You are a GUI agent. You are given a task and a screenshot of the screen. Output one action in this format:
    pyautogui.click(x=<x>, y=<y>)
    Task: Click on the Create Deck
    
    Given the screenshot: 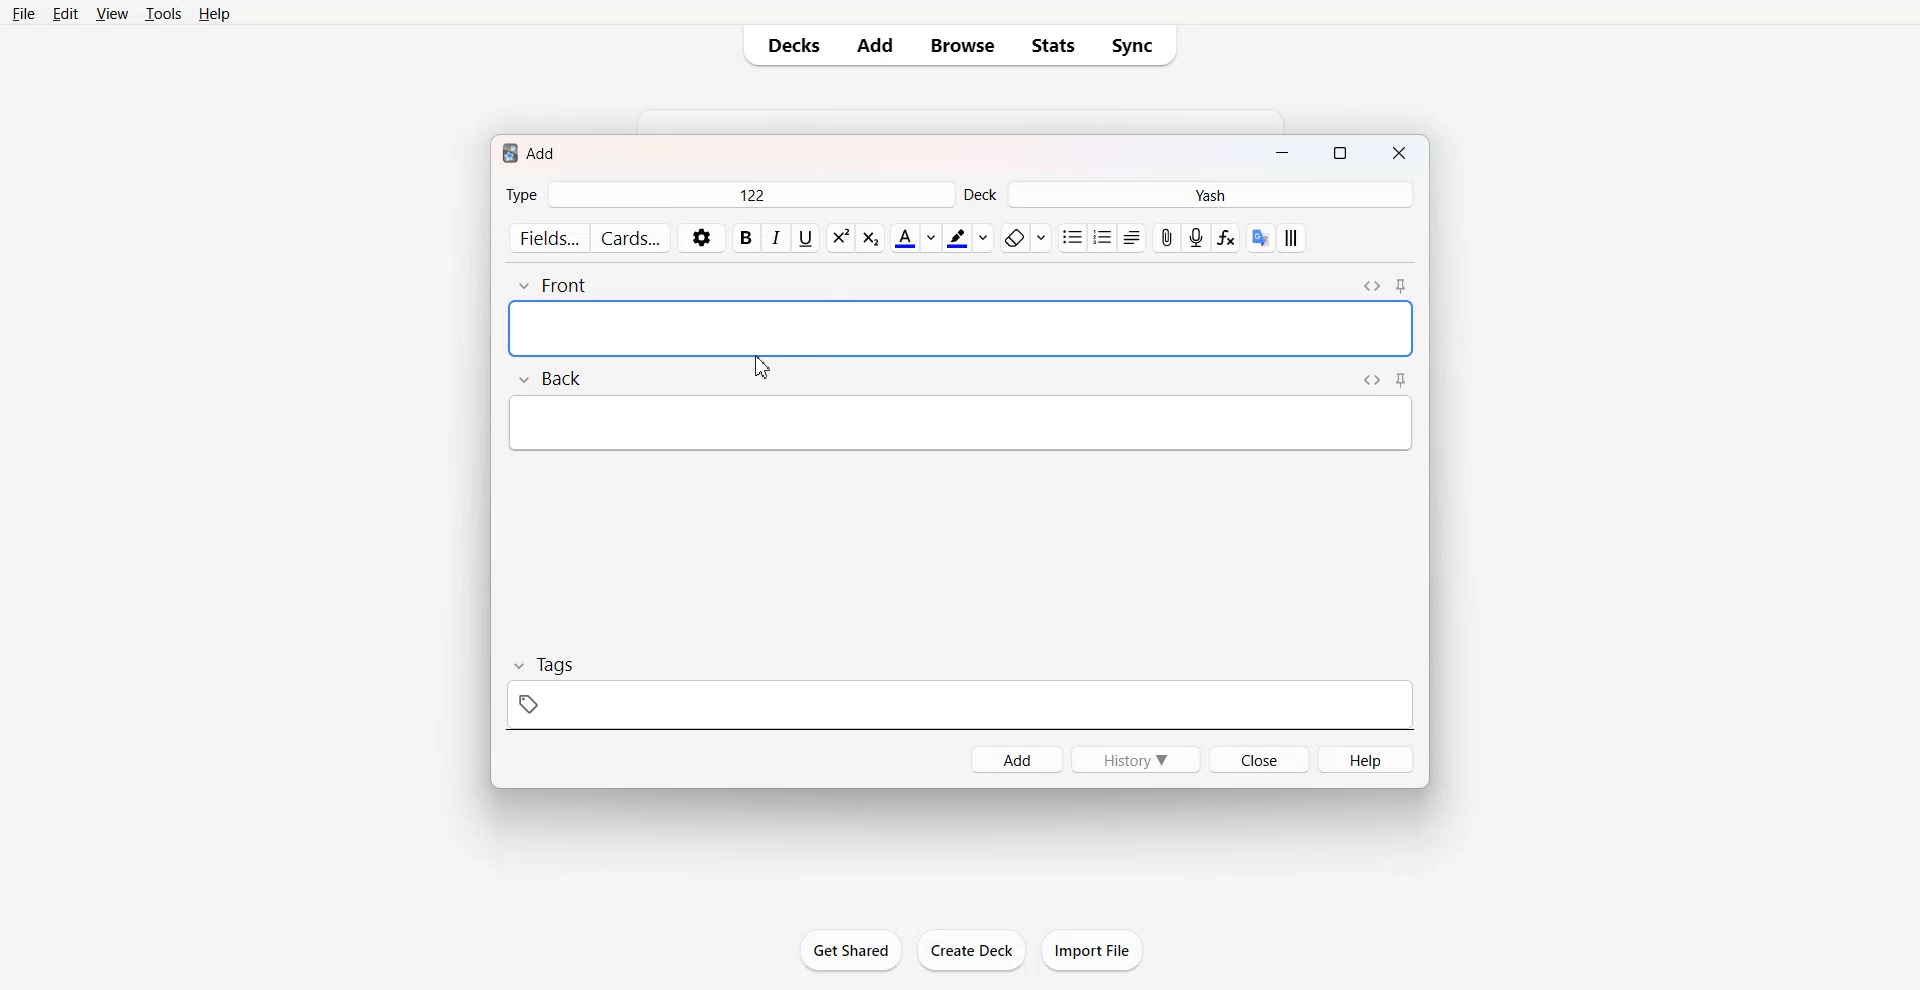 What is the action you would take?
    pyautogui.click(x=971, y=950)
    